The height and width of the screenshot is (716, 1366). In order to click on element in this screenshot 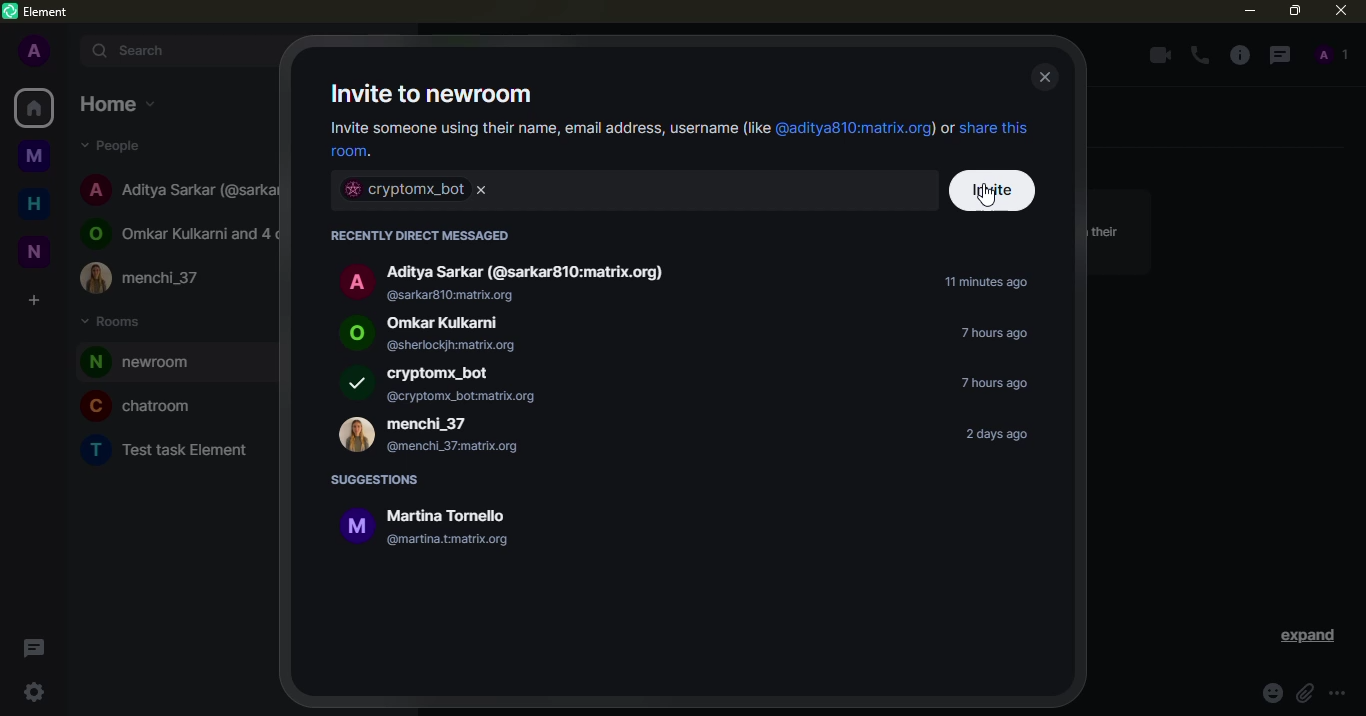, I will do `click(38, 12)`.